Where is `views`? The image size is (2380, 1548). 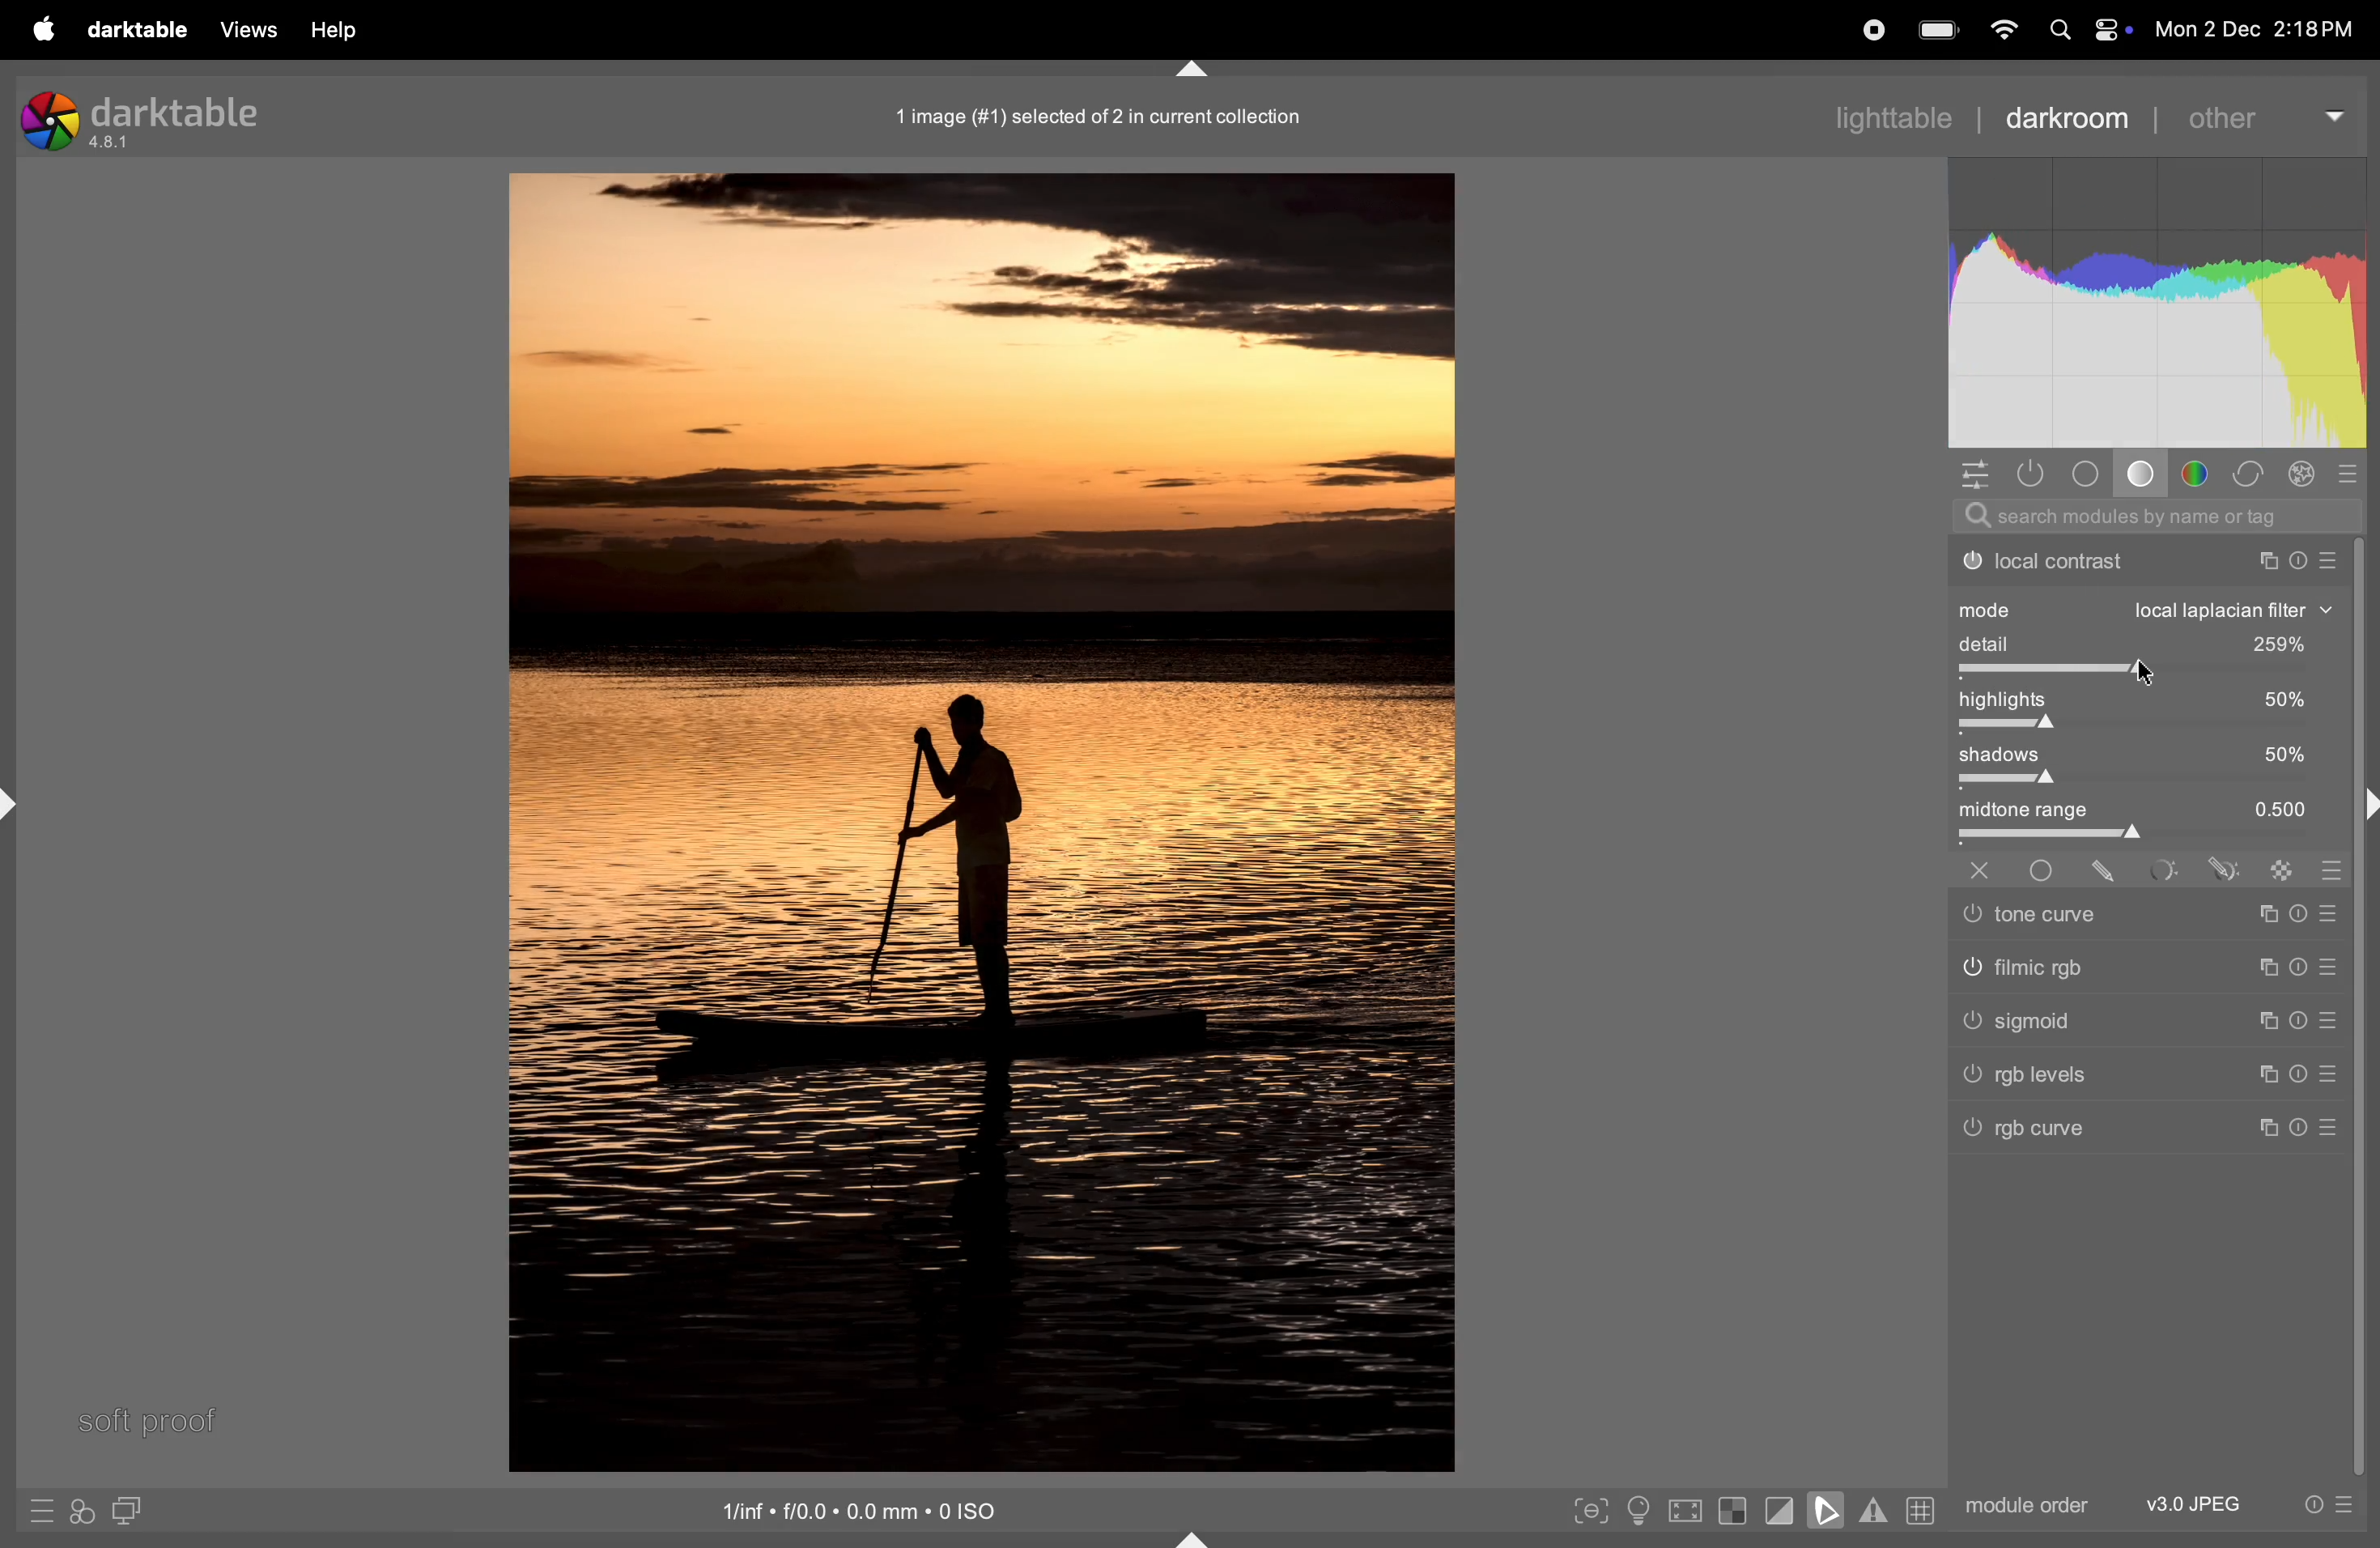 views is located at coordinates (253, 30).